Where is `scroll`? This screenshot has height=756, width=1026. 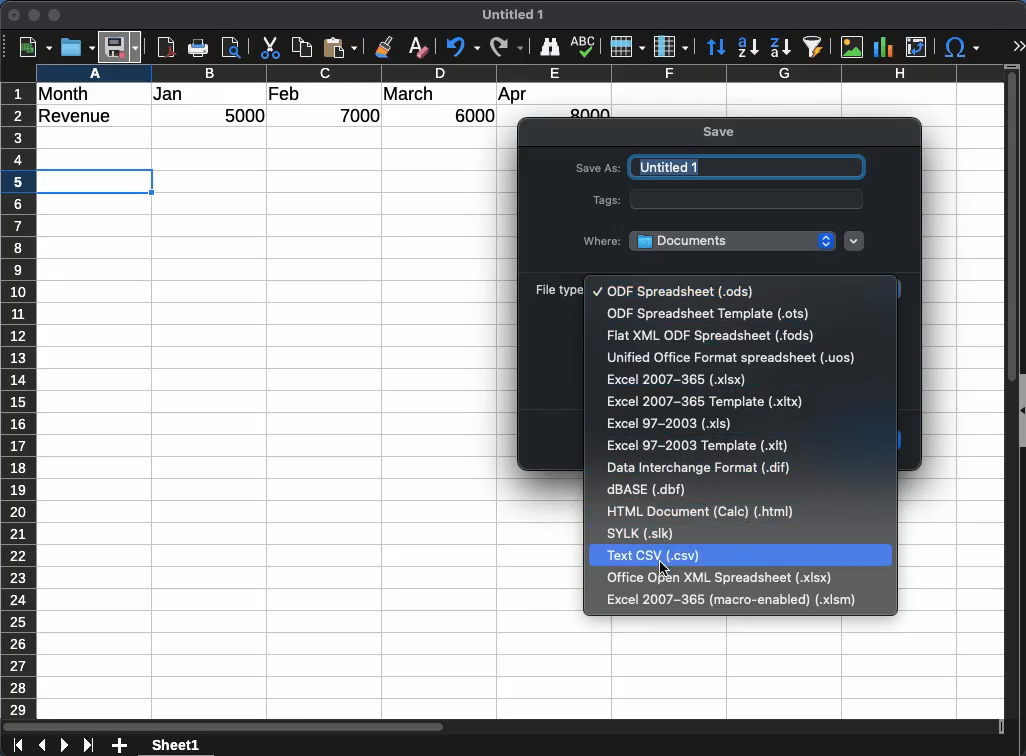
scroll is located at coordinates (1004, 402).